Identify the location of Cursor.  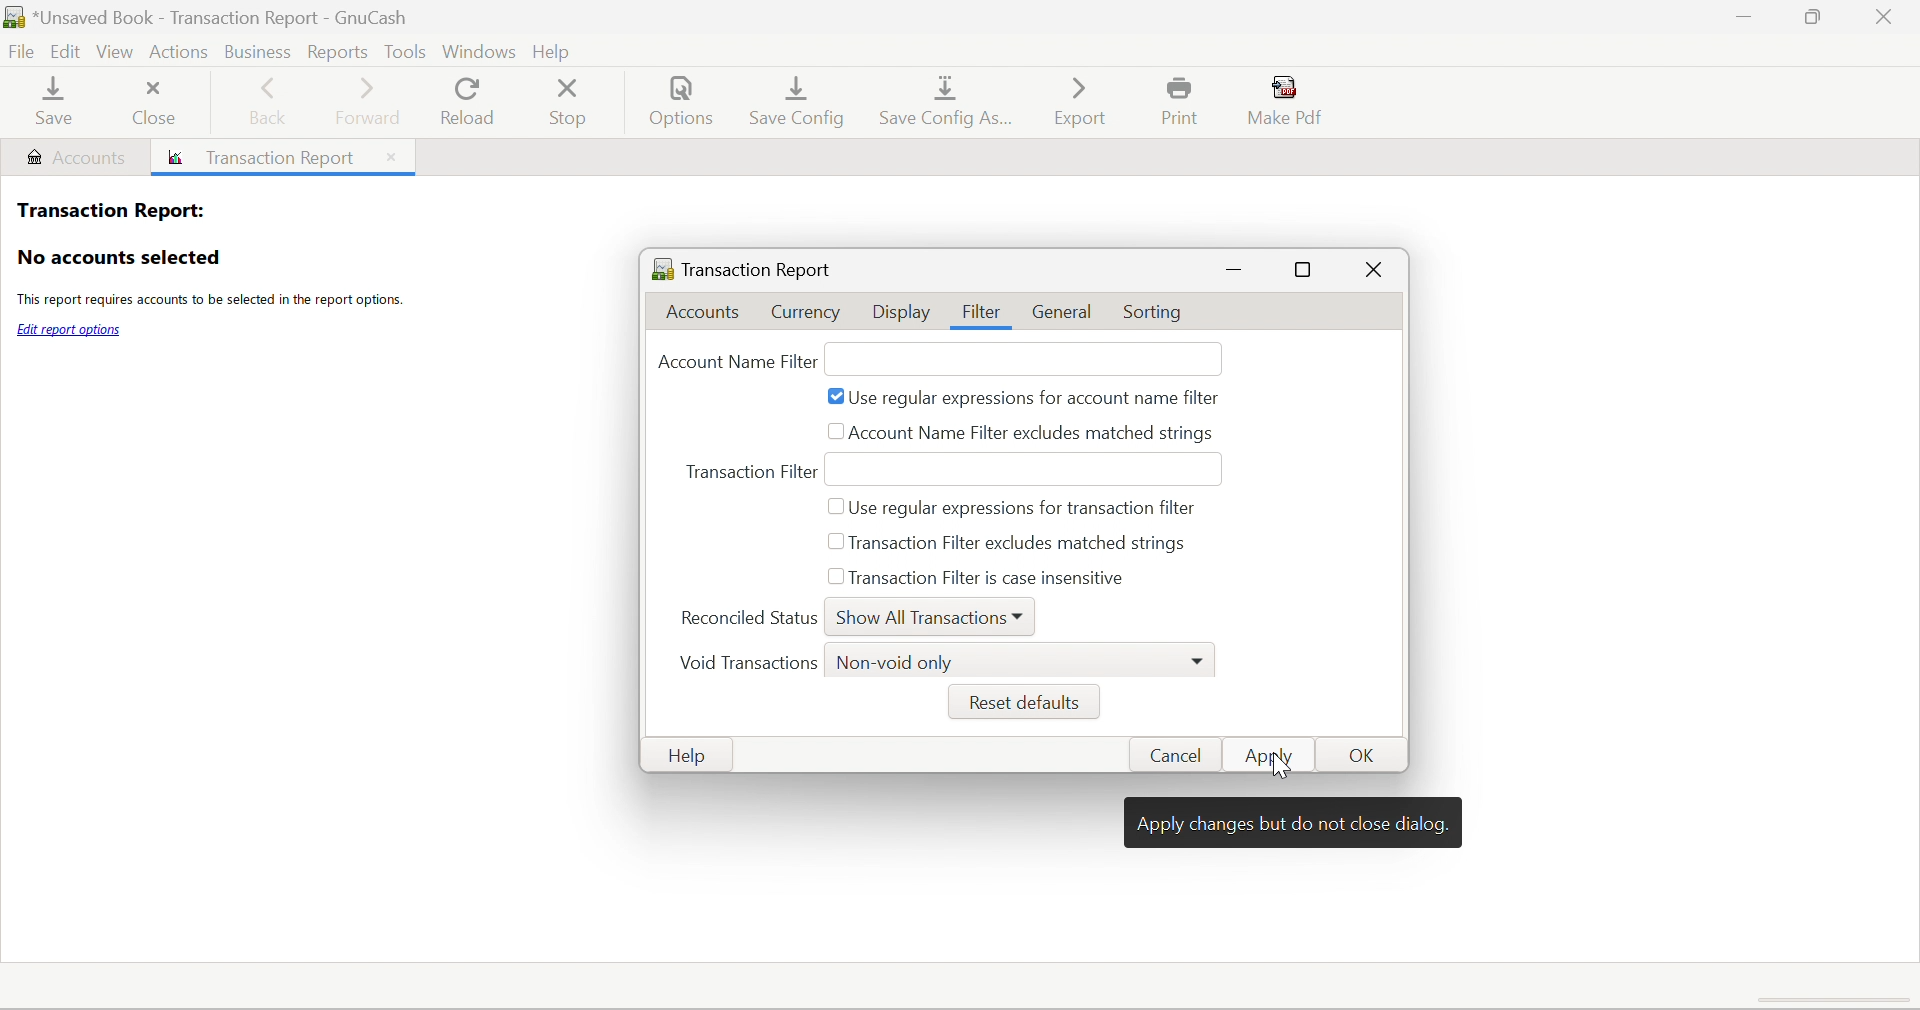
(1282, 766).